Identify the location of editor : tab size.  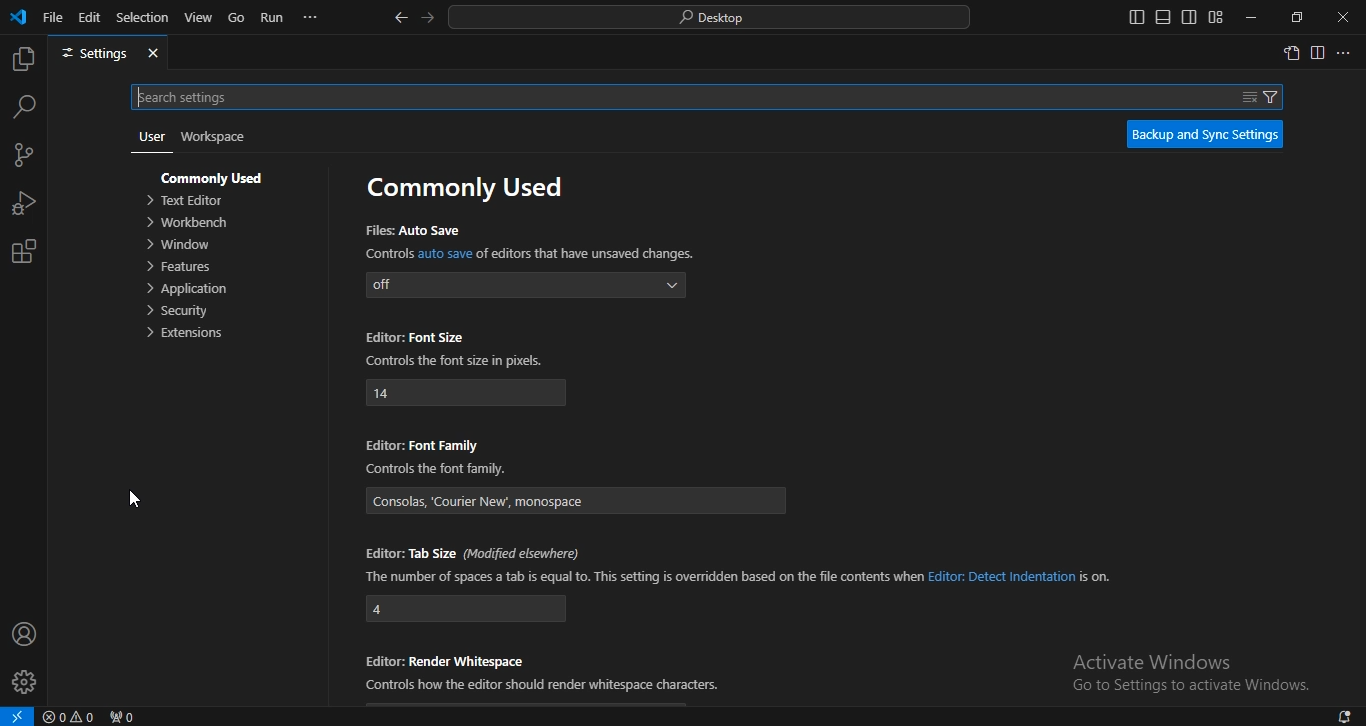
(740, 577).